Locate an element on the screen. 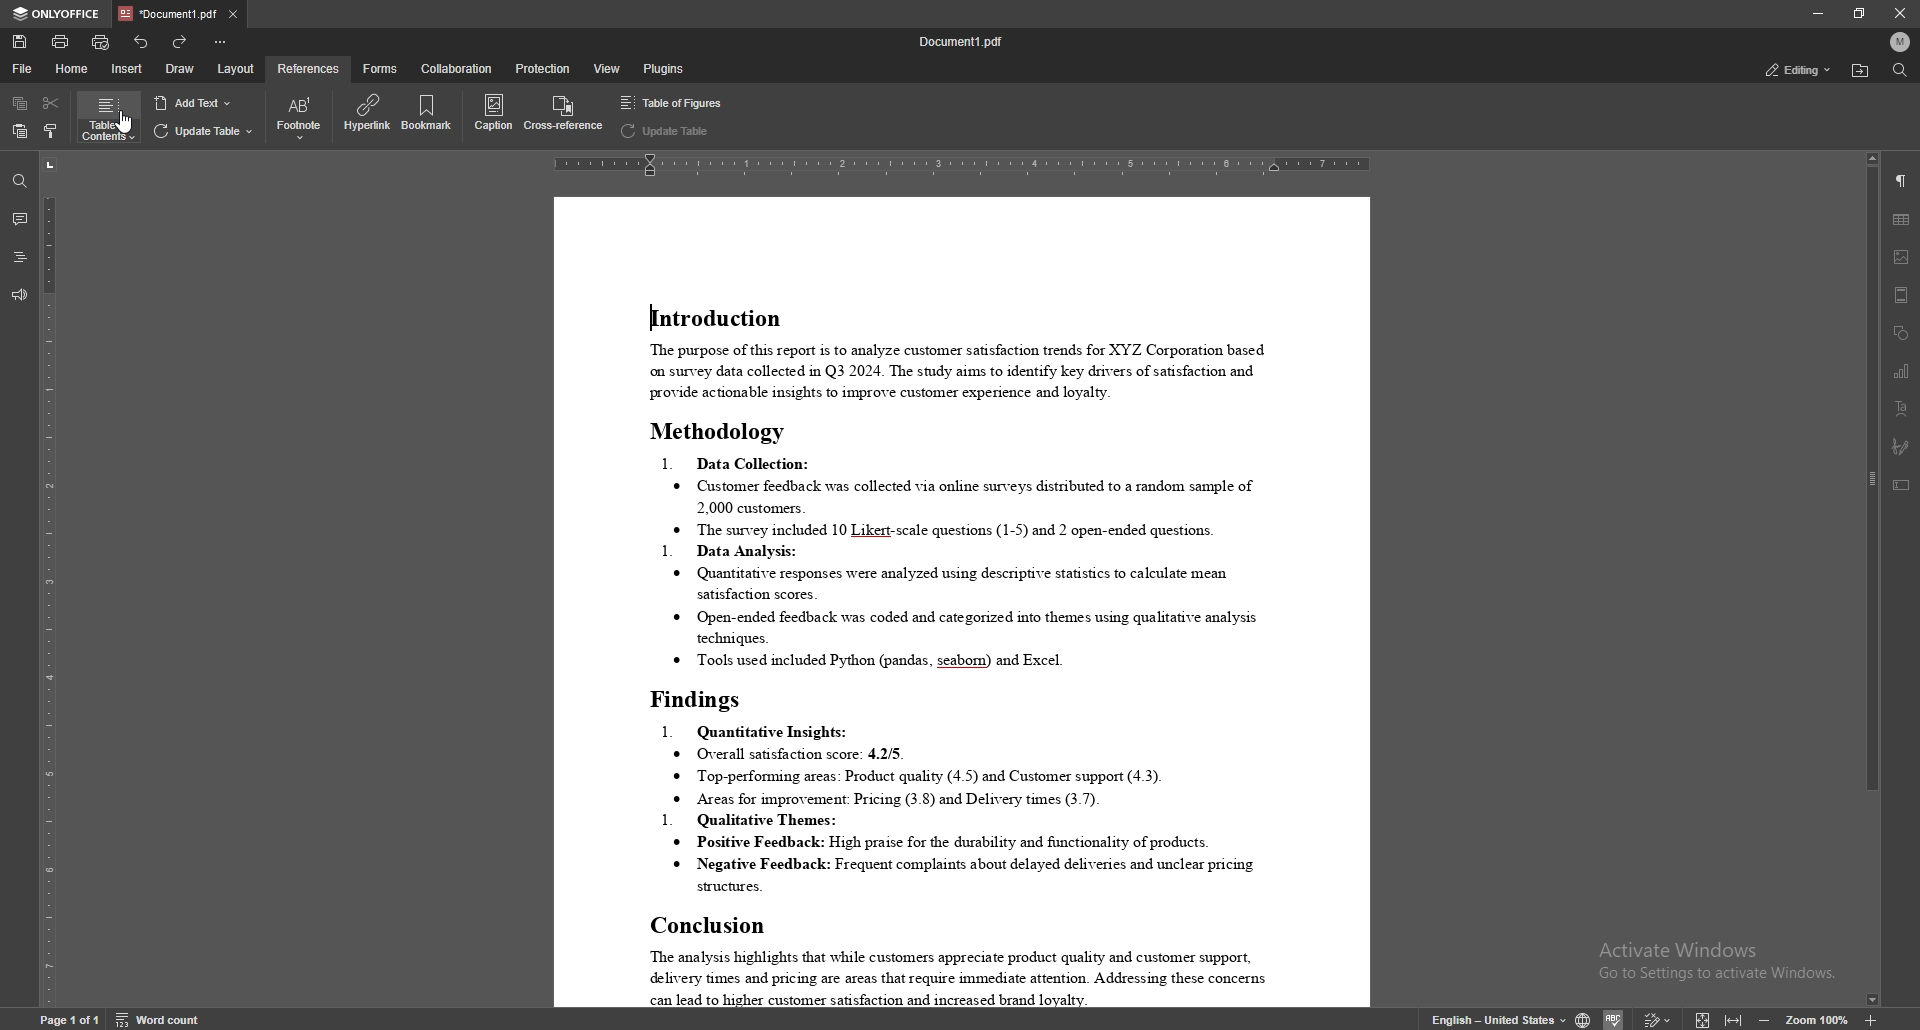  comment is located at coordinates (20, 219).